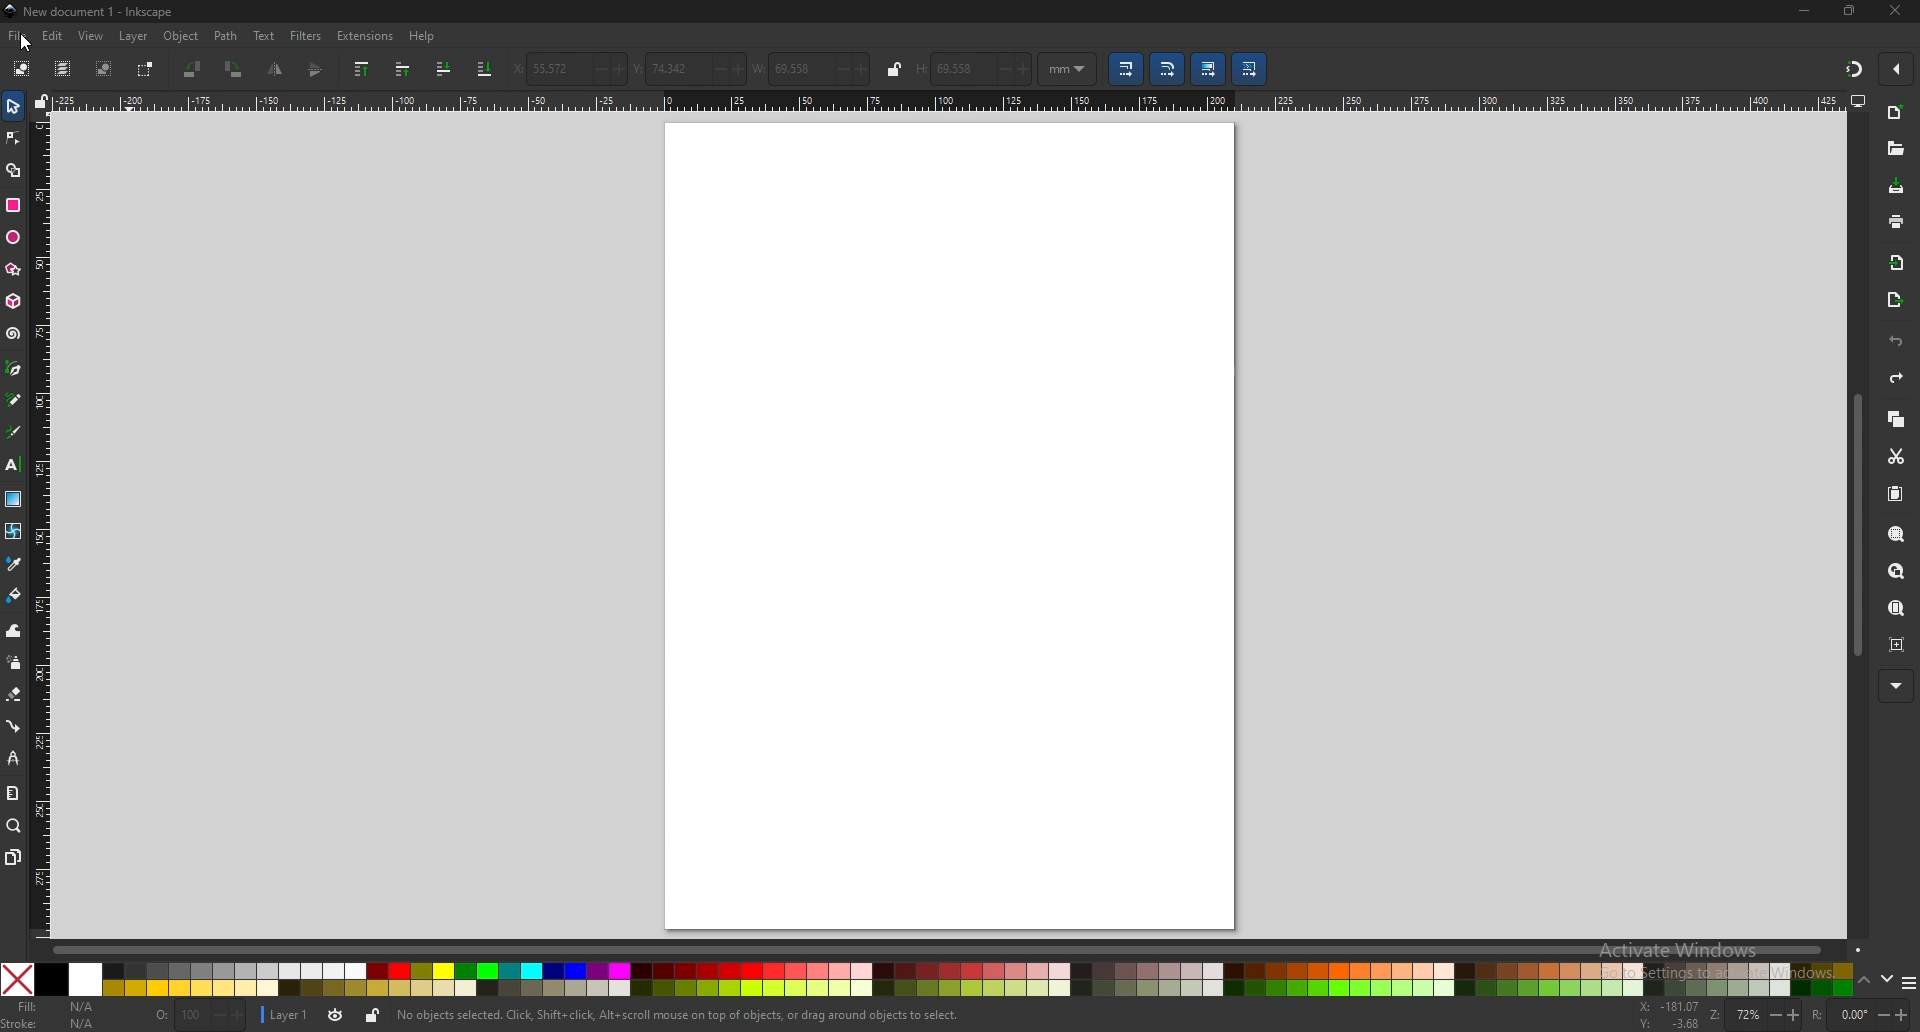  Describe the element at coordinates (13, 793) in the screenshot. I see `measure` at that location.